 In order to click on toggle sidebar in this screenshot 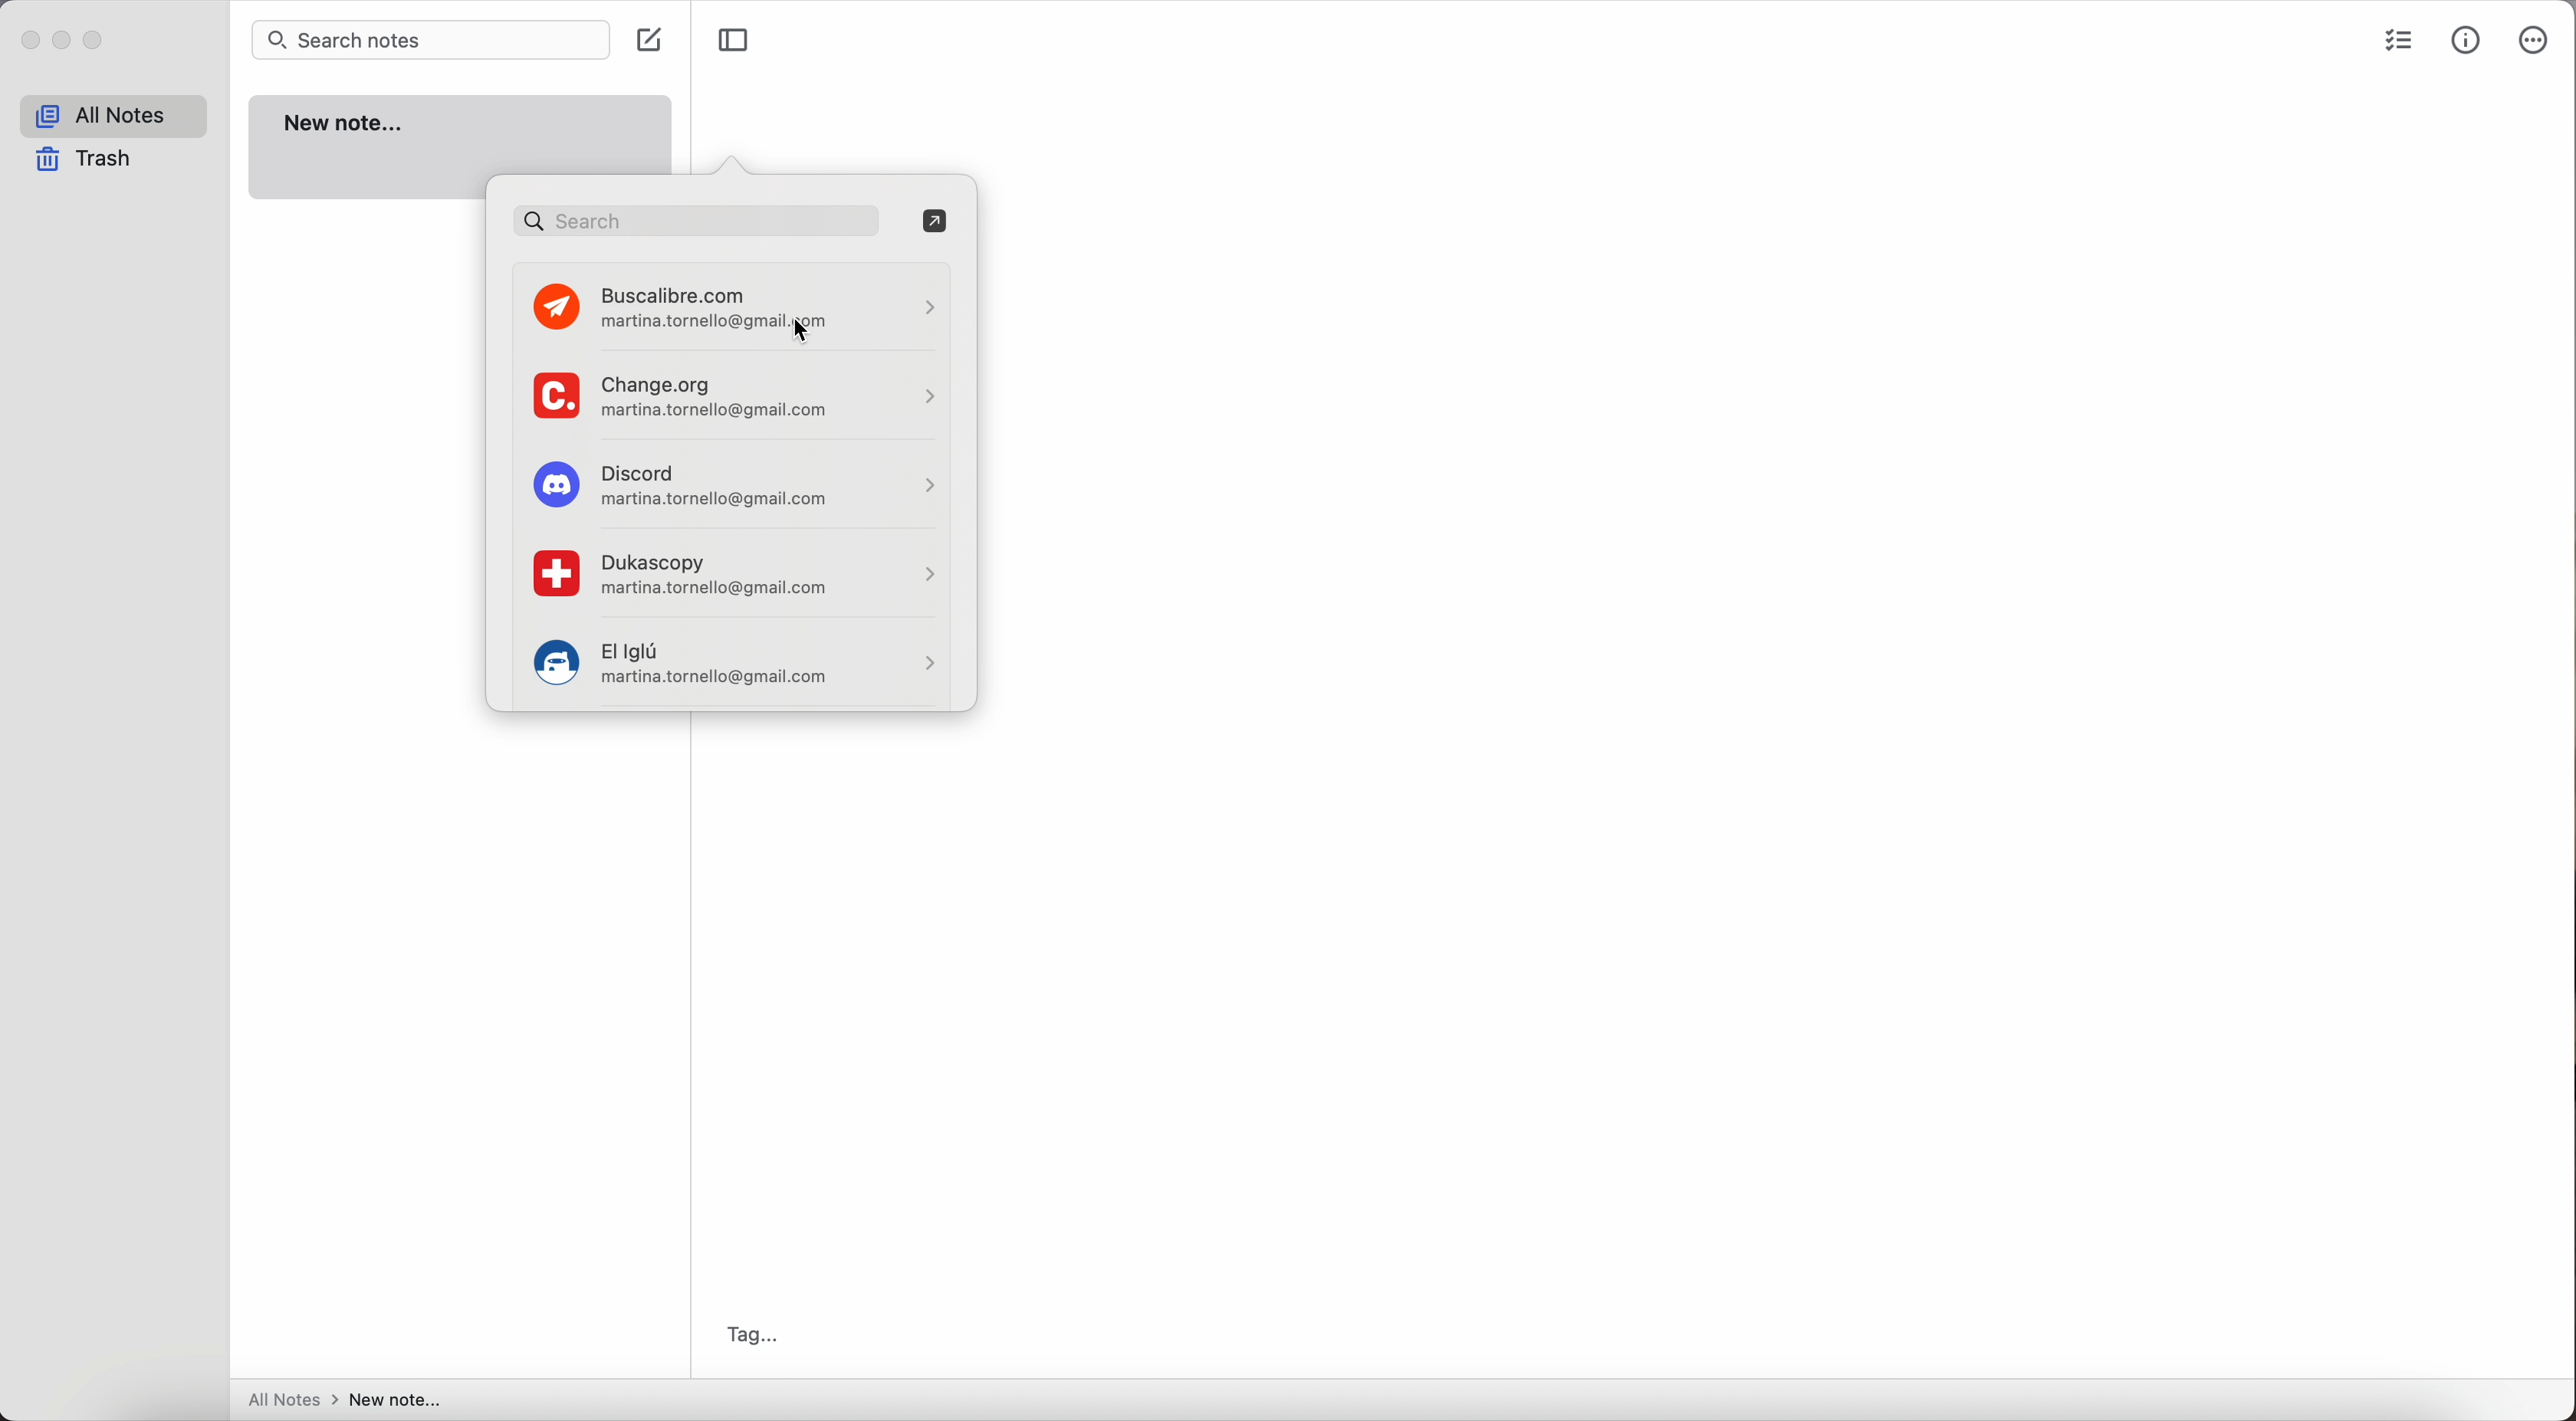, I will do `click(733, 41)`.